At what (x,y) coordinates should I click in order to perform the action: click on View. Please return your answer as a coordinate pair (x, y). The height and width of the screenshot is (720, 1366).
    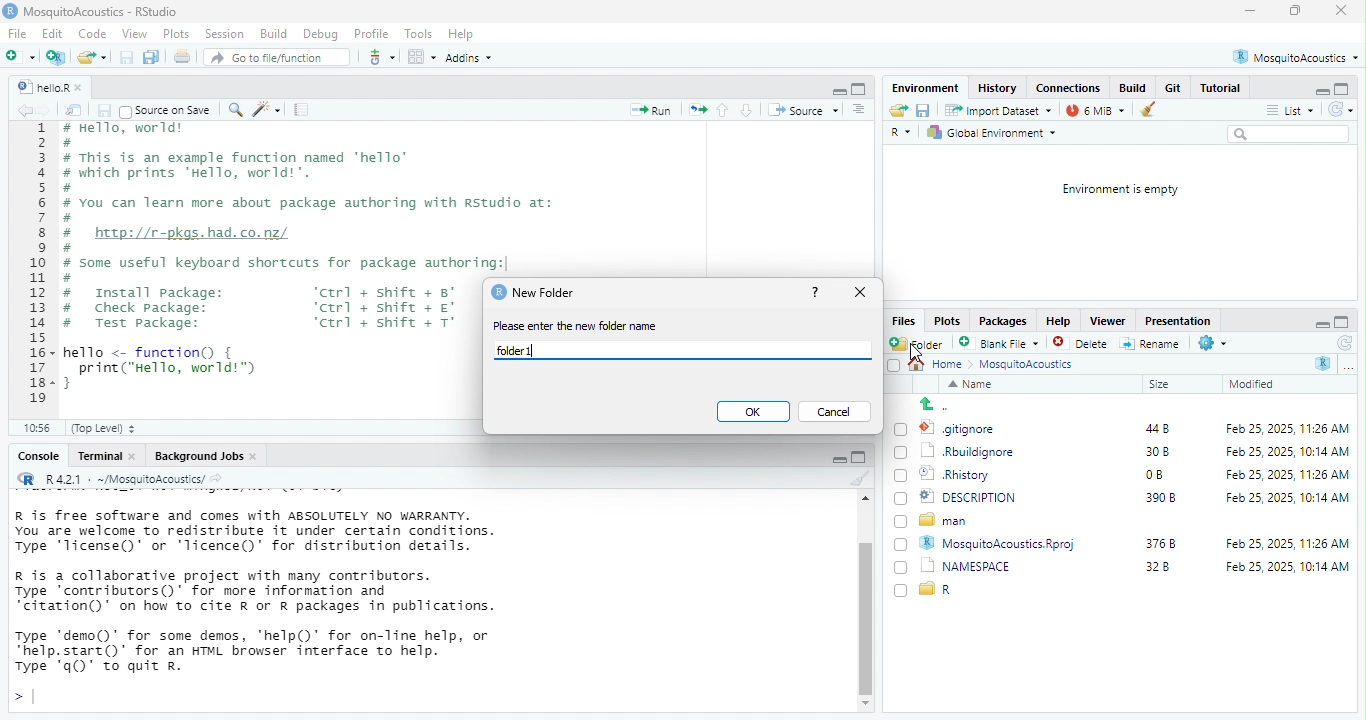
    Looking at the image, I should click on (135, 35).